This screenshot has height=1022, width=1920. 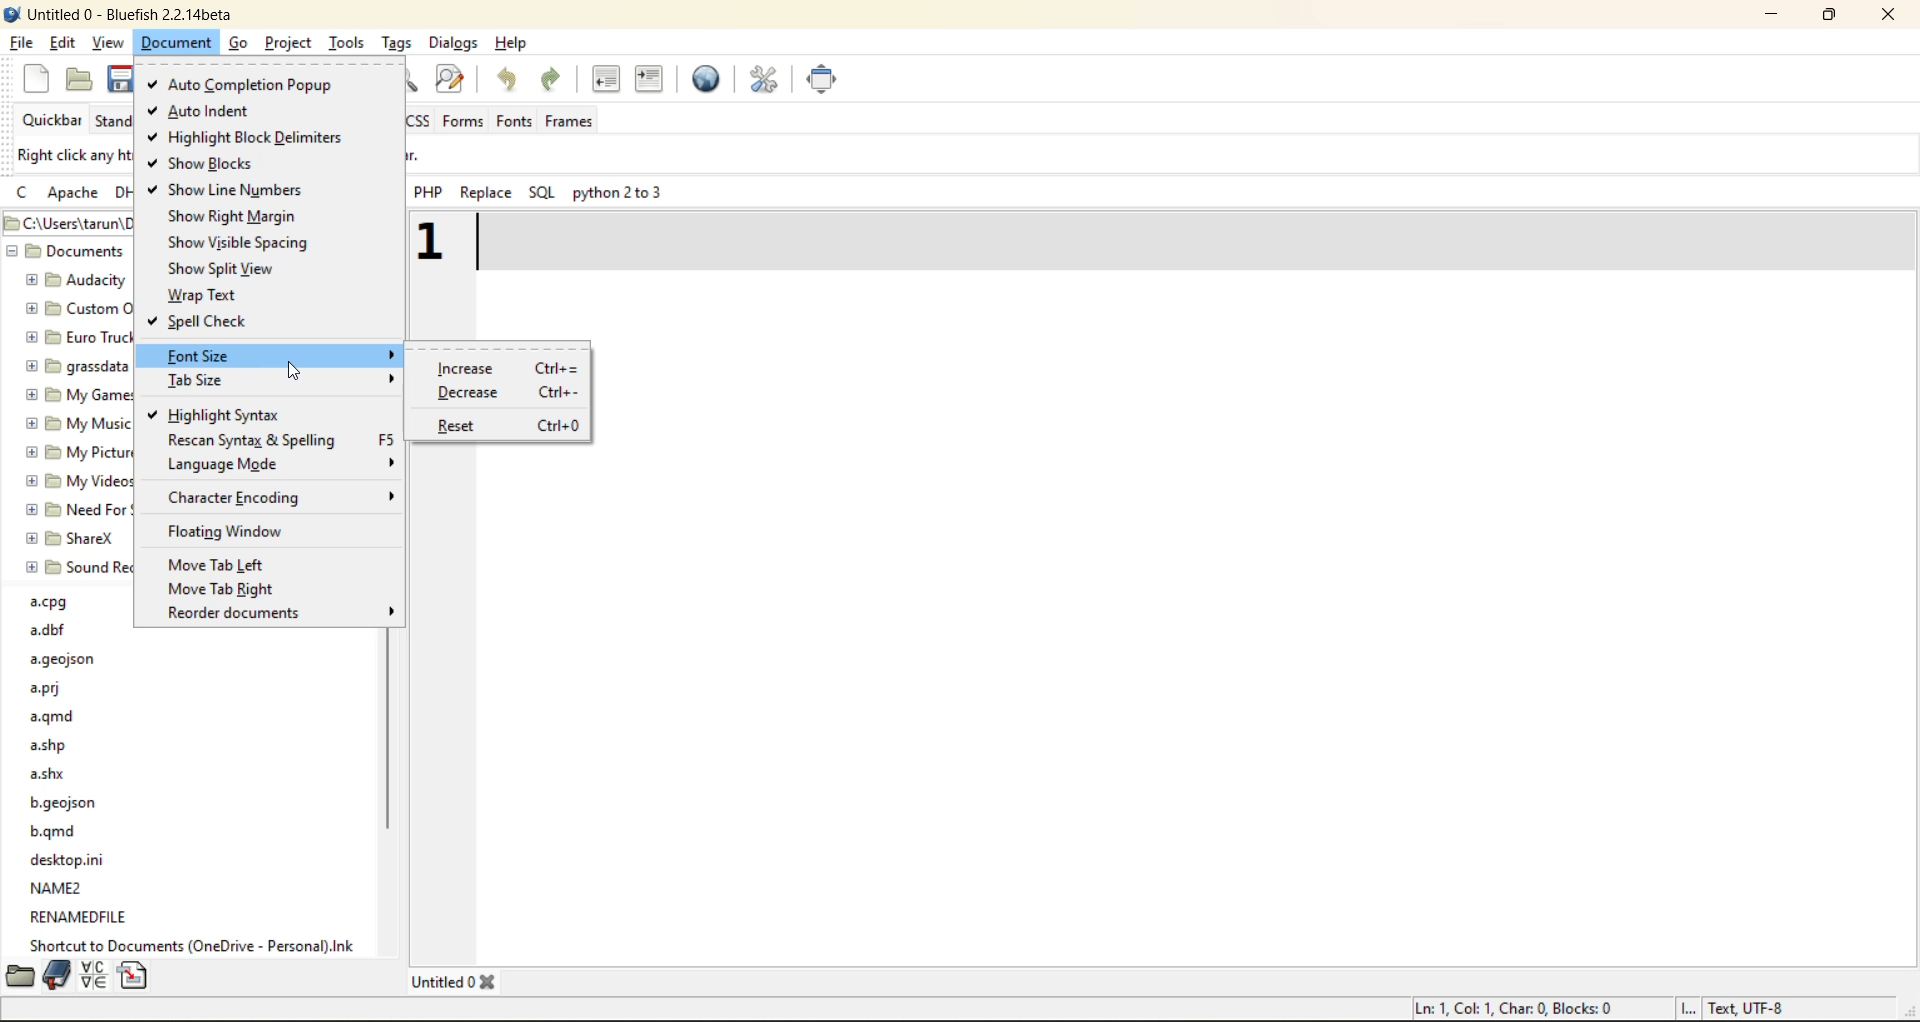 I want to click on recorder documents, so click(x=251, y=615).